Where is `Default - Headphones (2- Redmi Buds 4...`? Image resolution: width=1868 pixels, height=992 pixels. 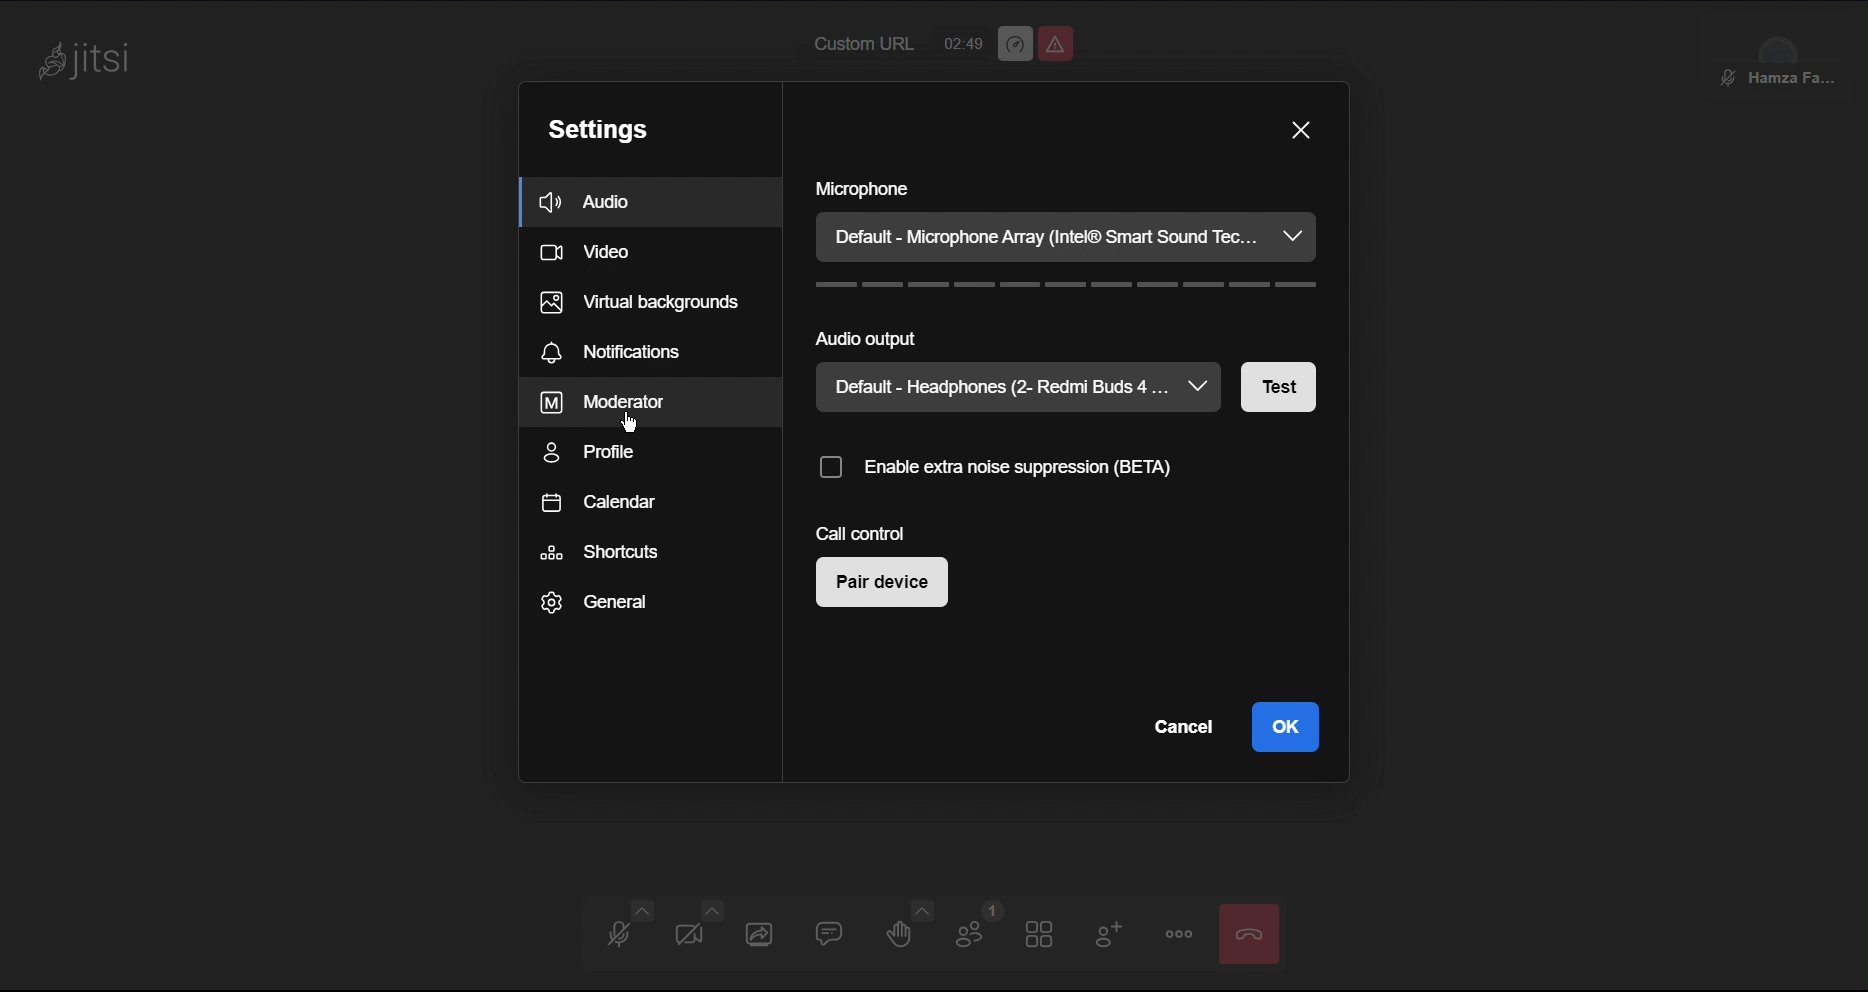 Default - Headphones (2- Redmi Buds 4... is located at coordinates (1017, 386).